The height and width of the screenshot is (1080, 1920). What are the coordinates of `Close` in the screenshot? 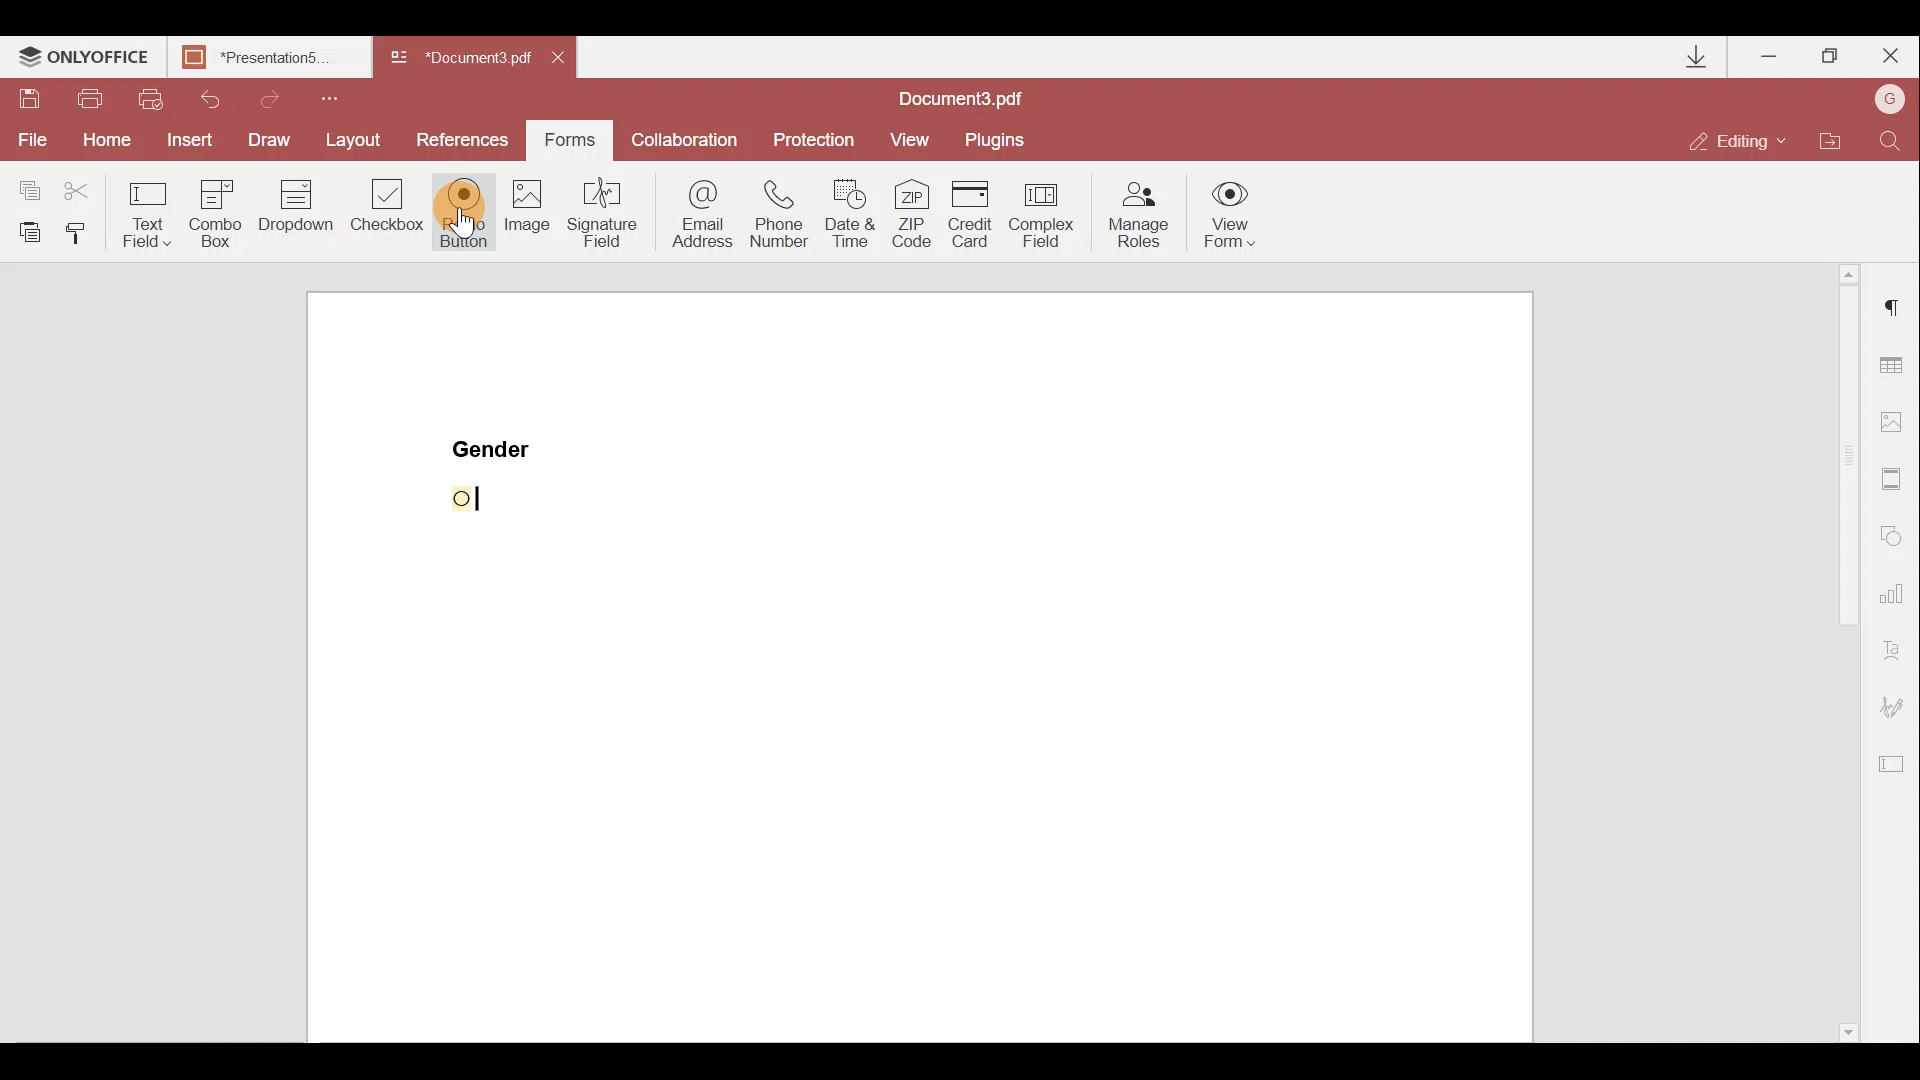 It's located at (1891, 57).